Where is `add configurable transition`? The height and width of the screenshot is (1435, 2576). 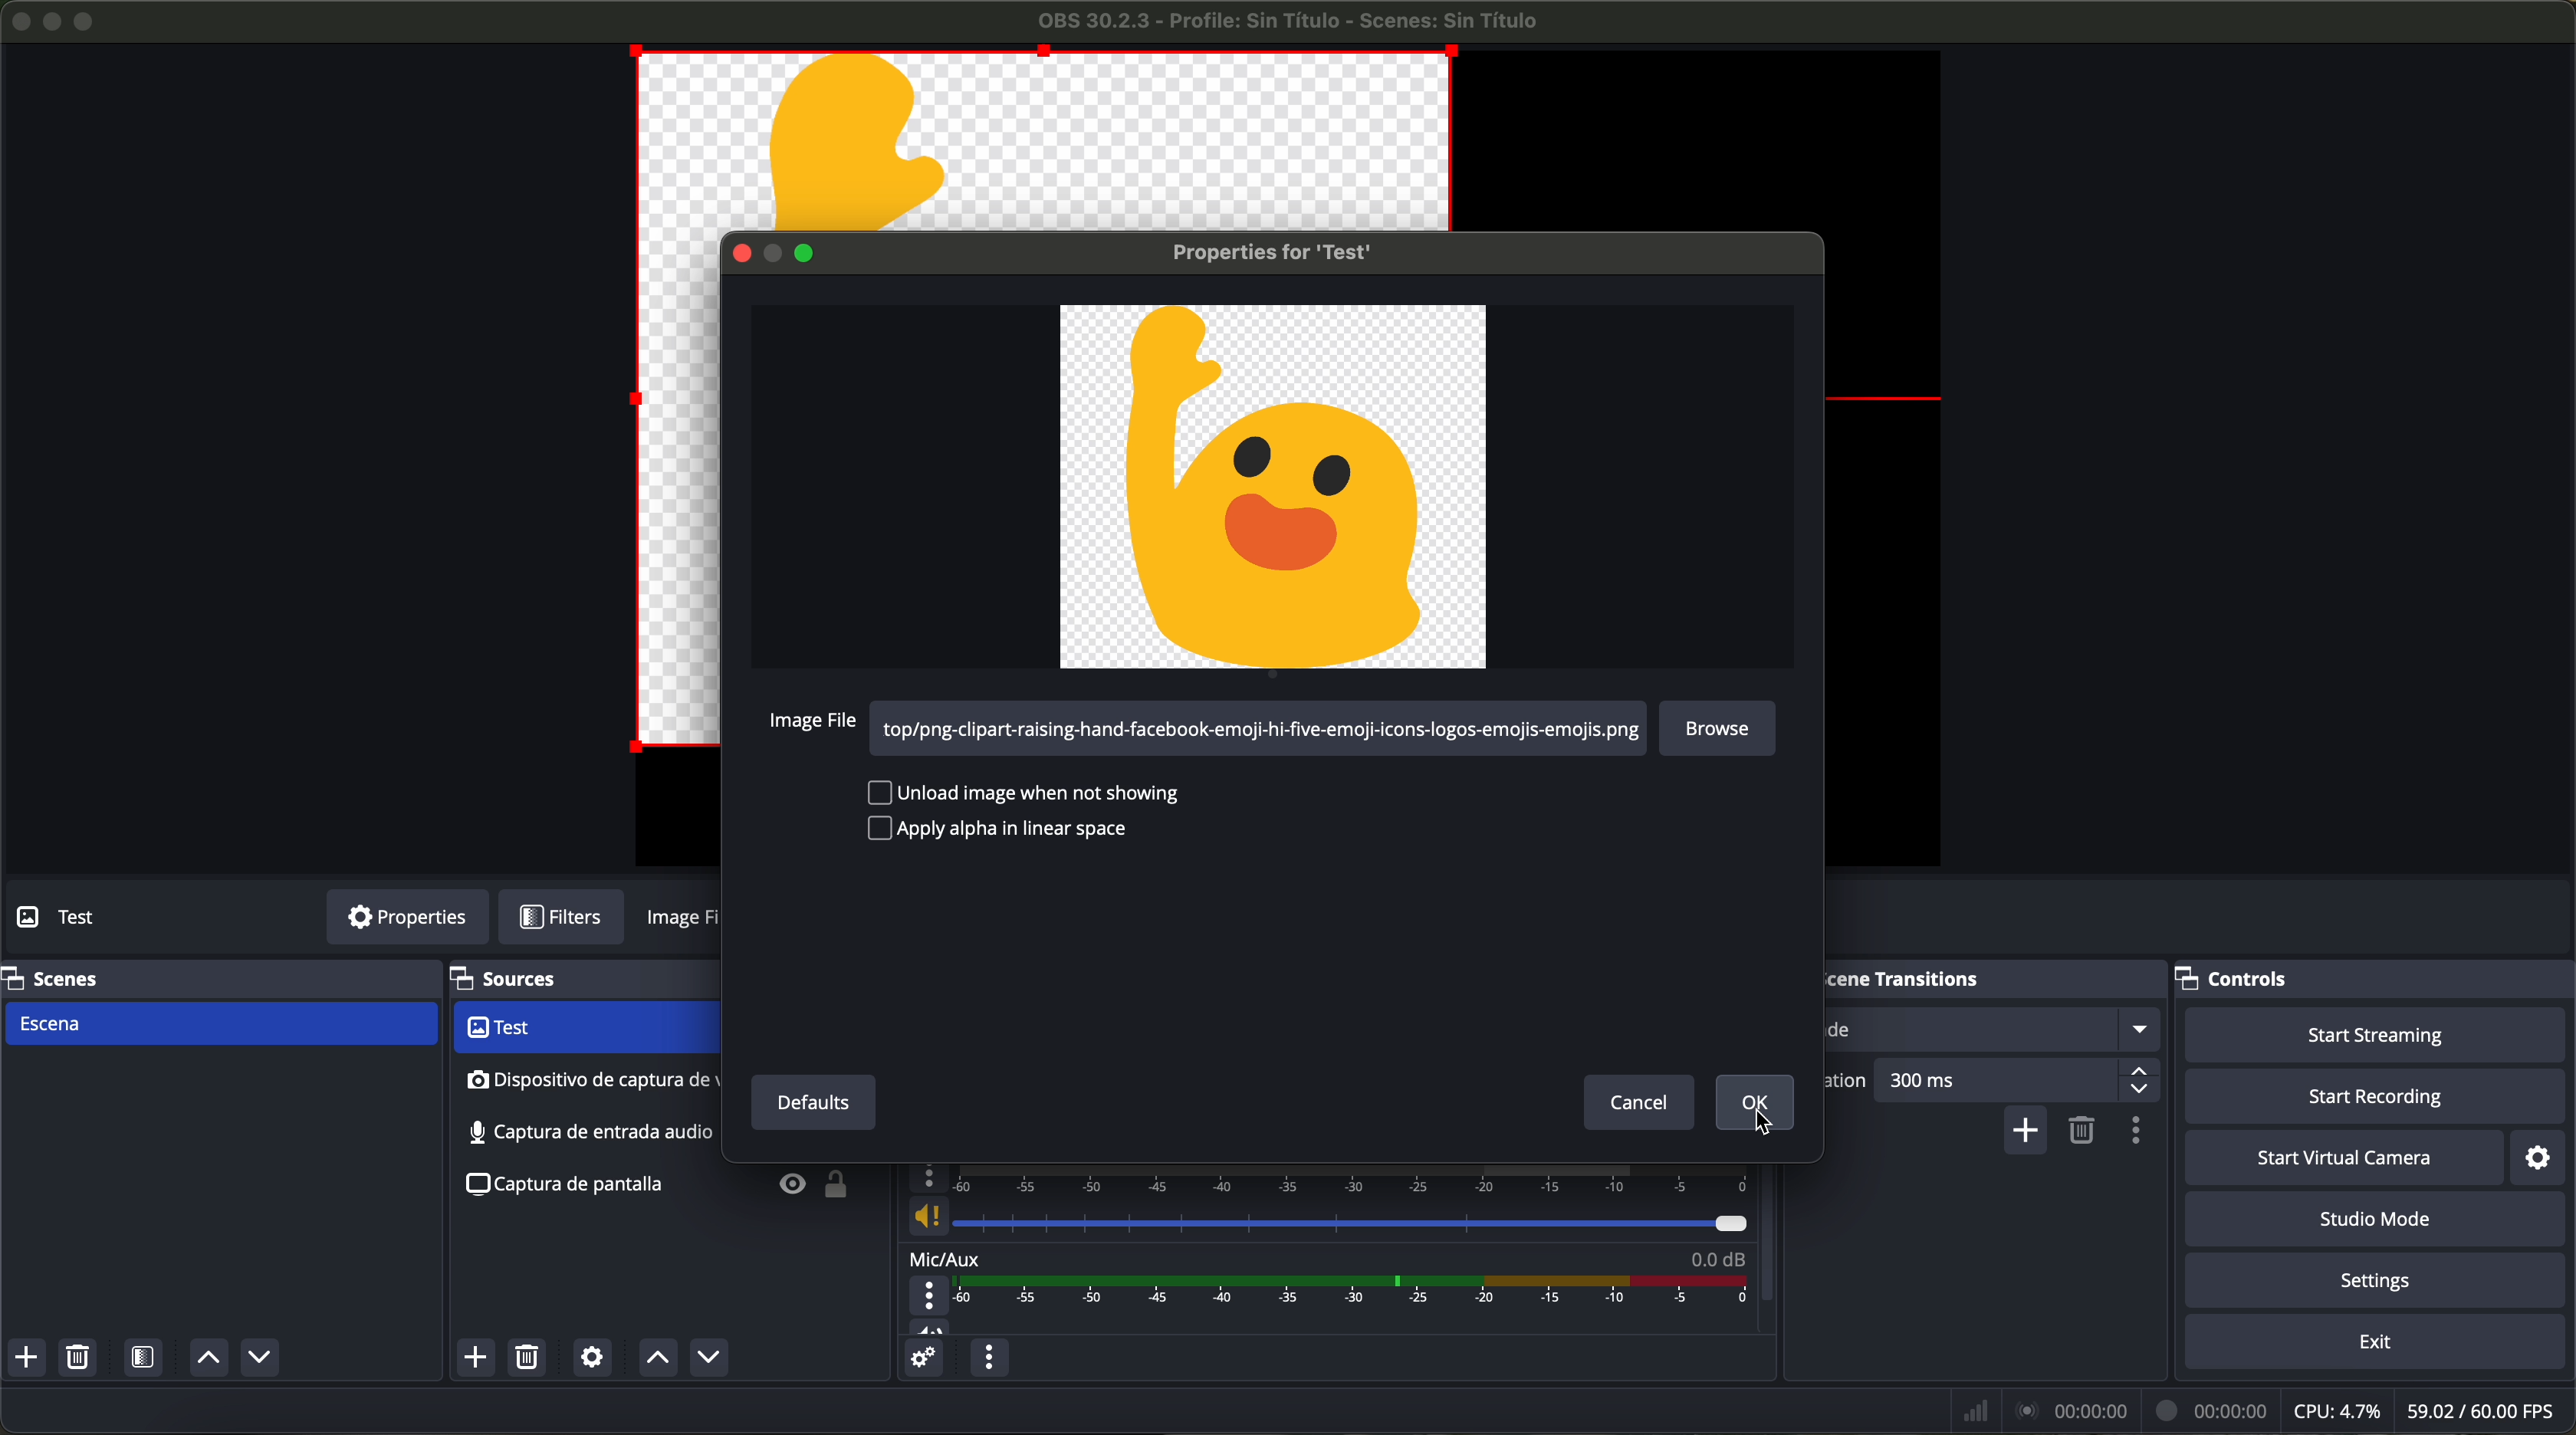 add configurable transition is located at coordinates (2027, 1132).